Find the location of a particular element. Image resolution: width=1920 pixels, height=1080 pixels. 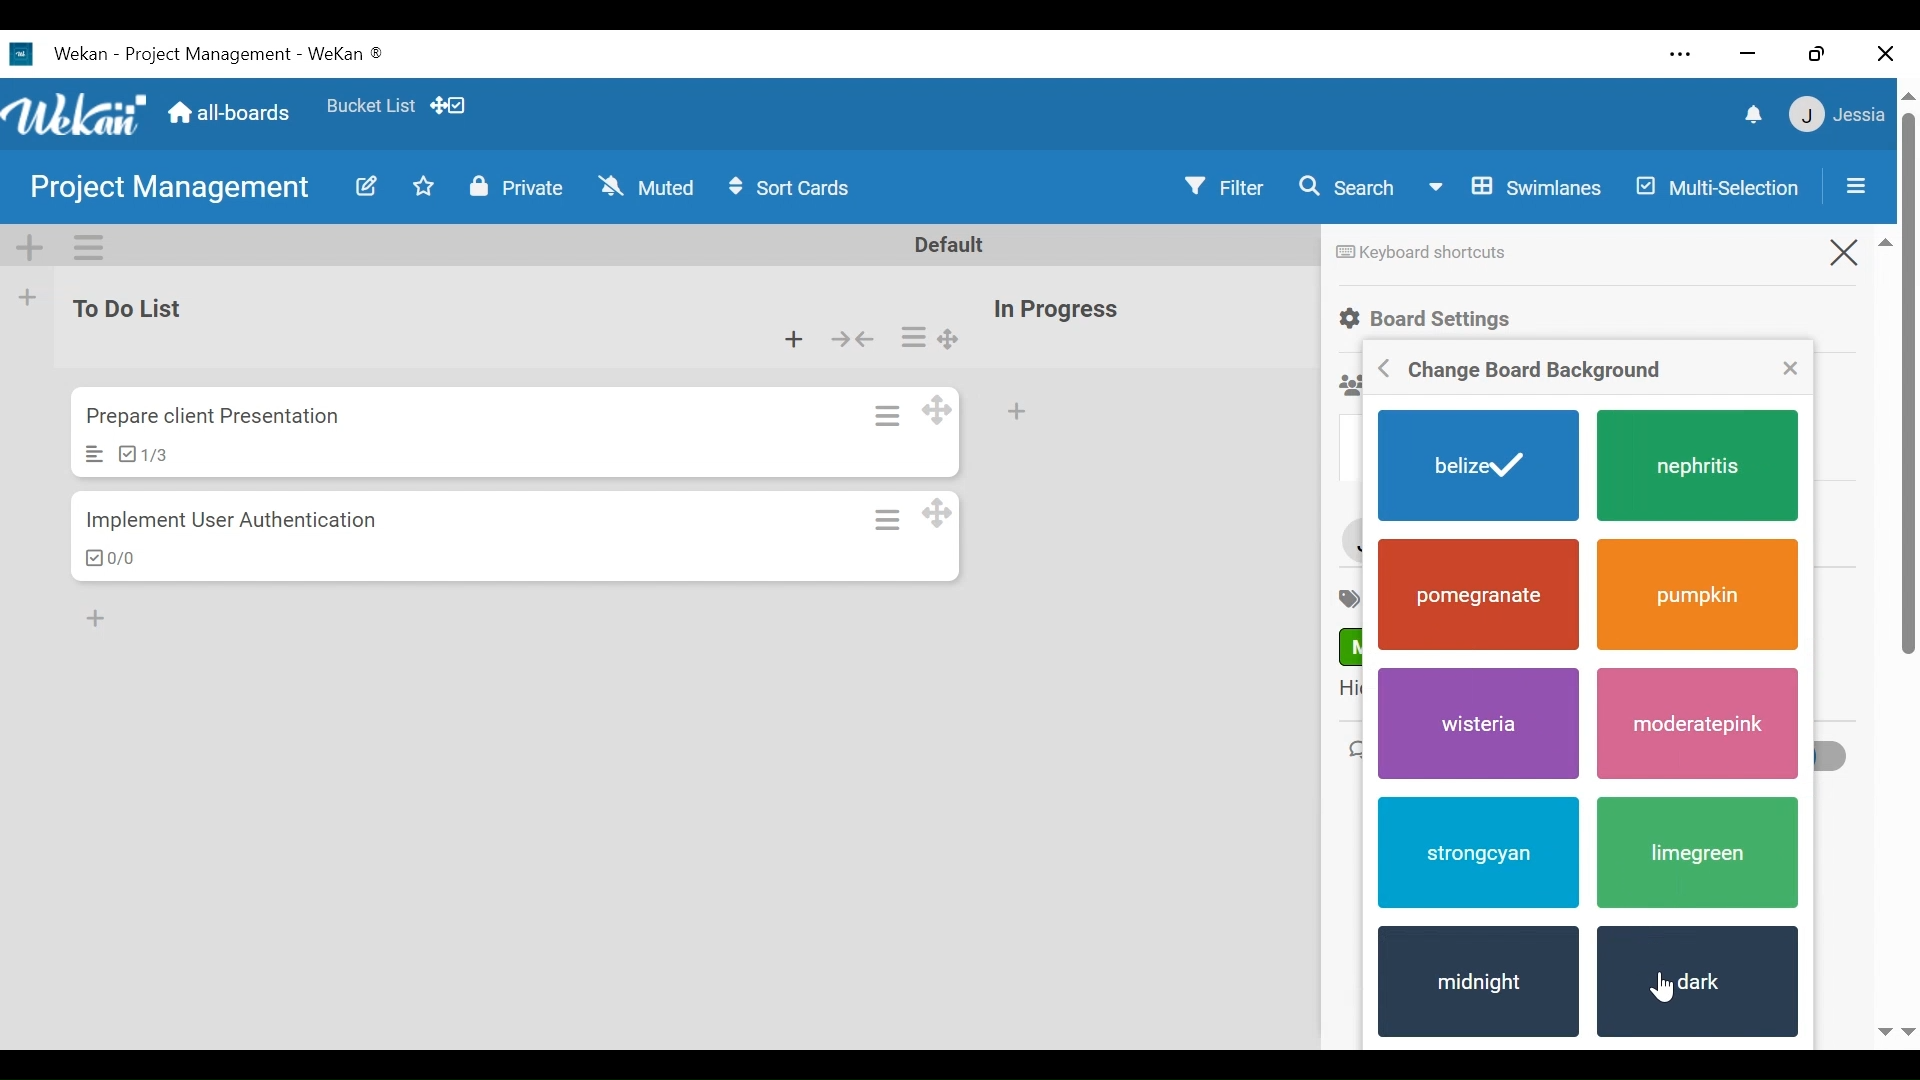

Card actions is located at coordinates (901, 520).